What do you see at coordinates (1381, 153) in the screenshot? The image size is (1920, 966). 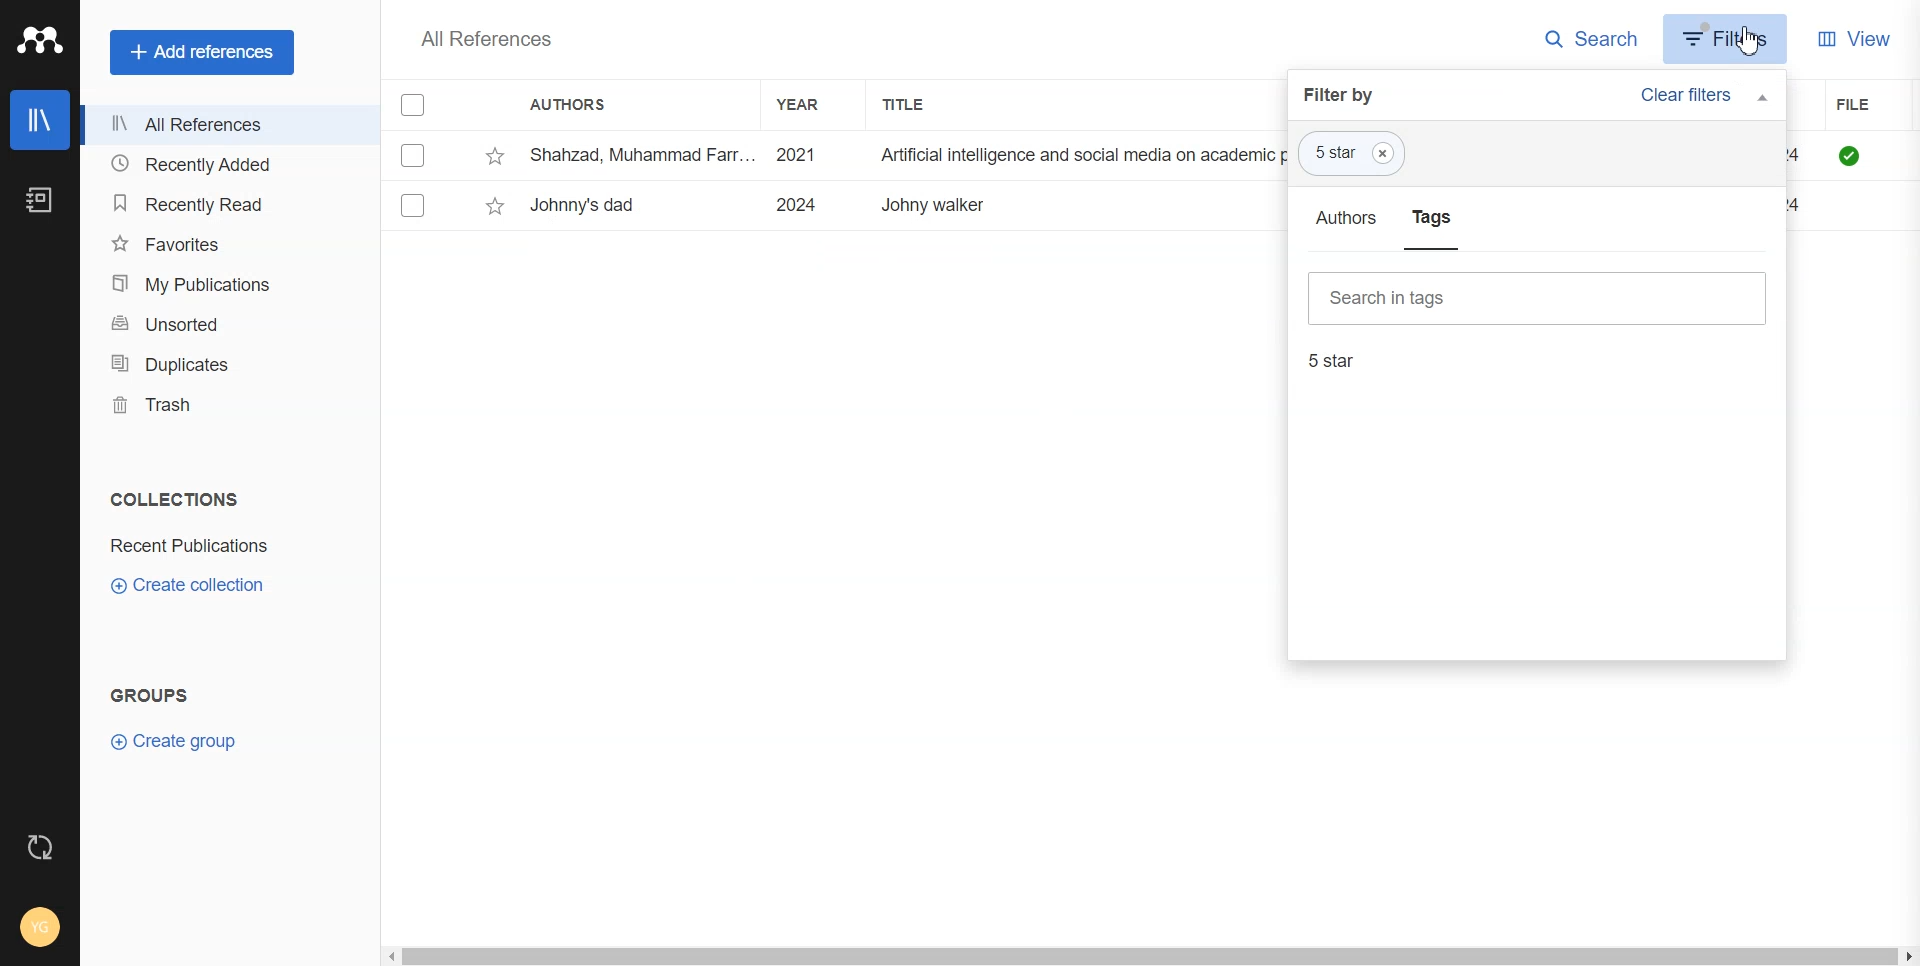 I see `Close tag` at bounding box center [1381, 153].